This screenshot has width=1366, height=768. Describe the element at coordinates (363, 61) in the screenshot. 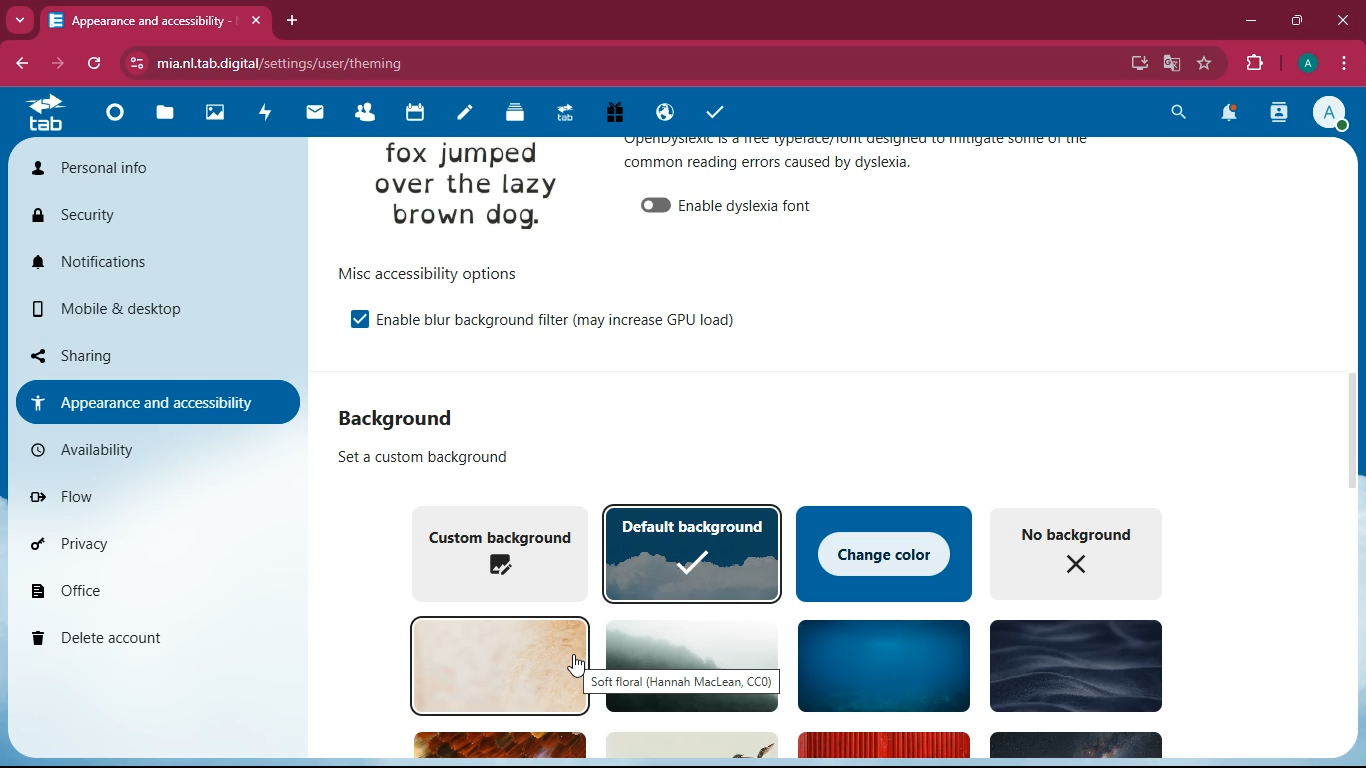

I see `url` at that location.